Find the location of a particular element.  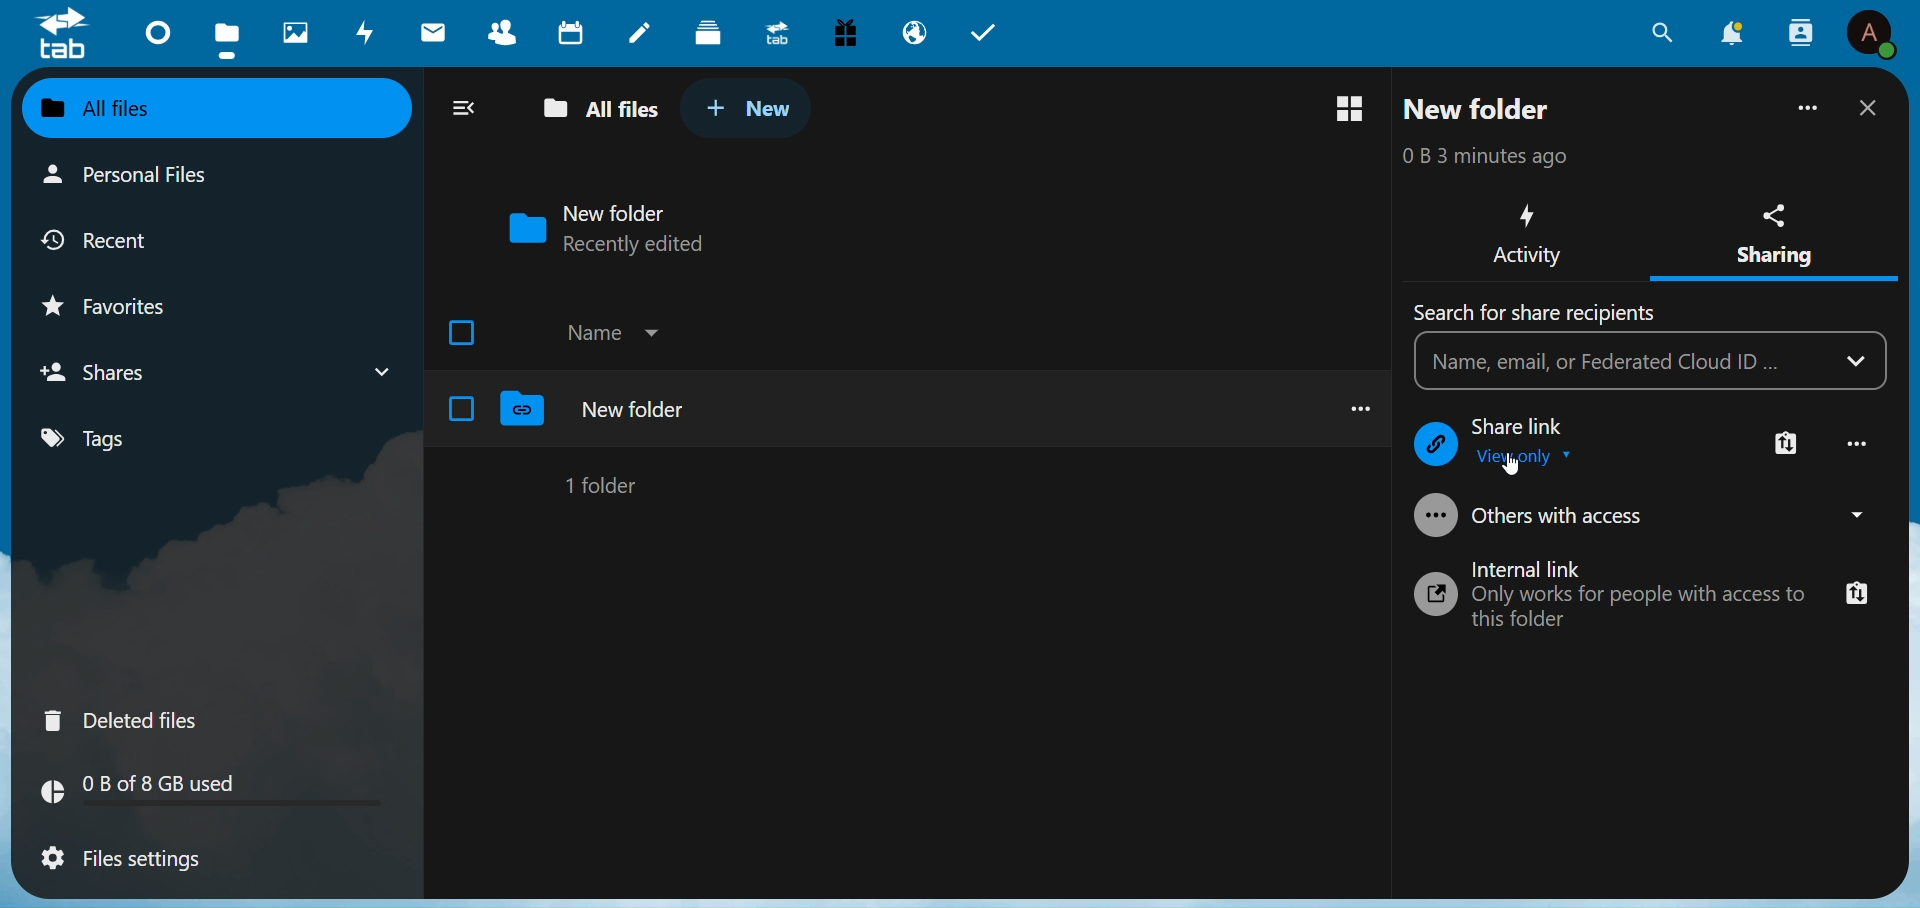

Deck is located at coordinates (705, 29).